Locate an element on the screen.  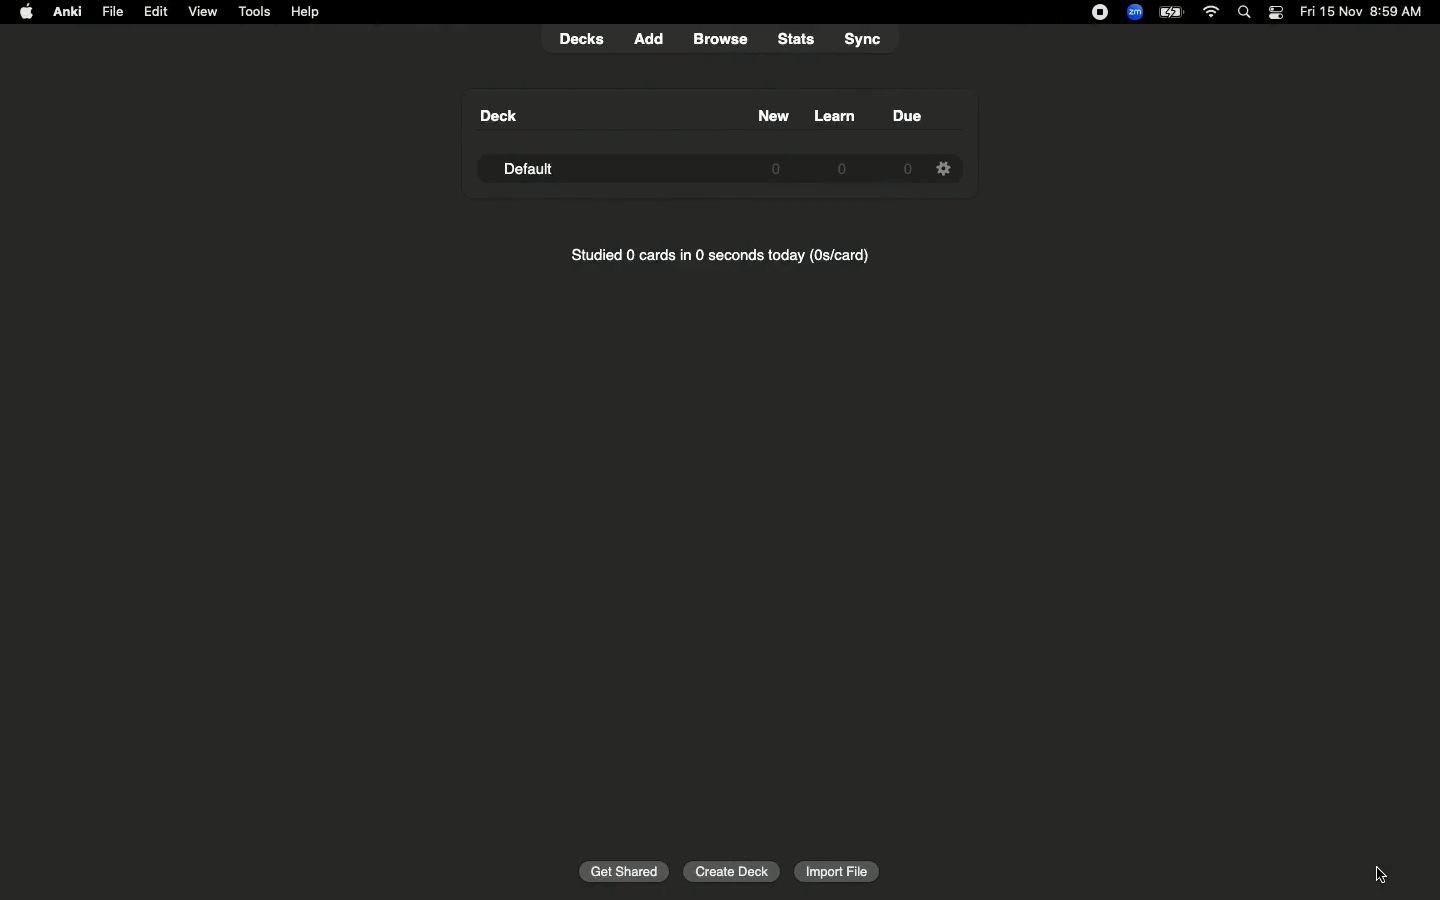
Notification is located at coordinates (1276, 14).